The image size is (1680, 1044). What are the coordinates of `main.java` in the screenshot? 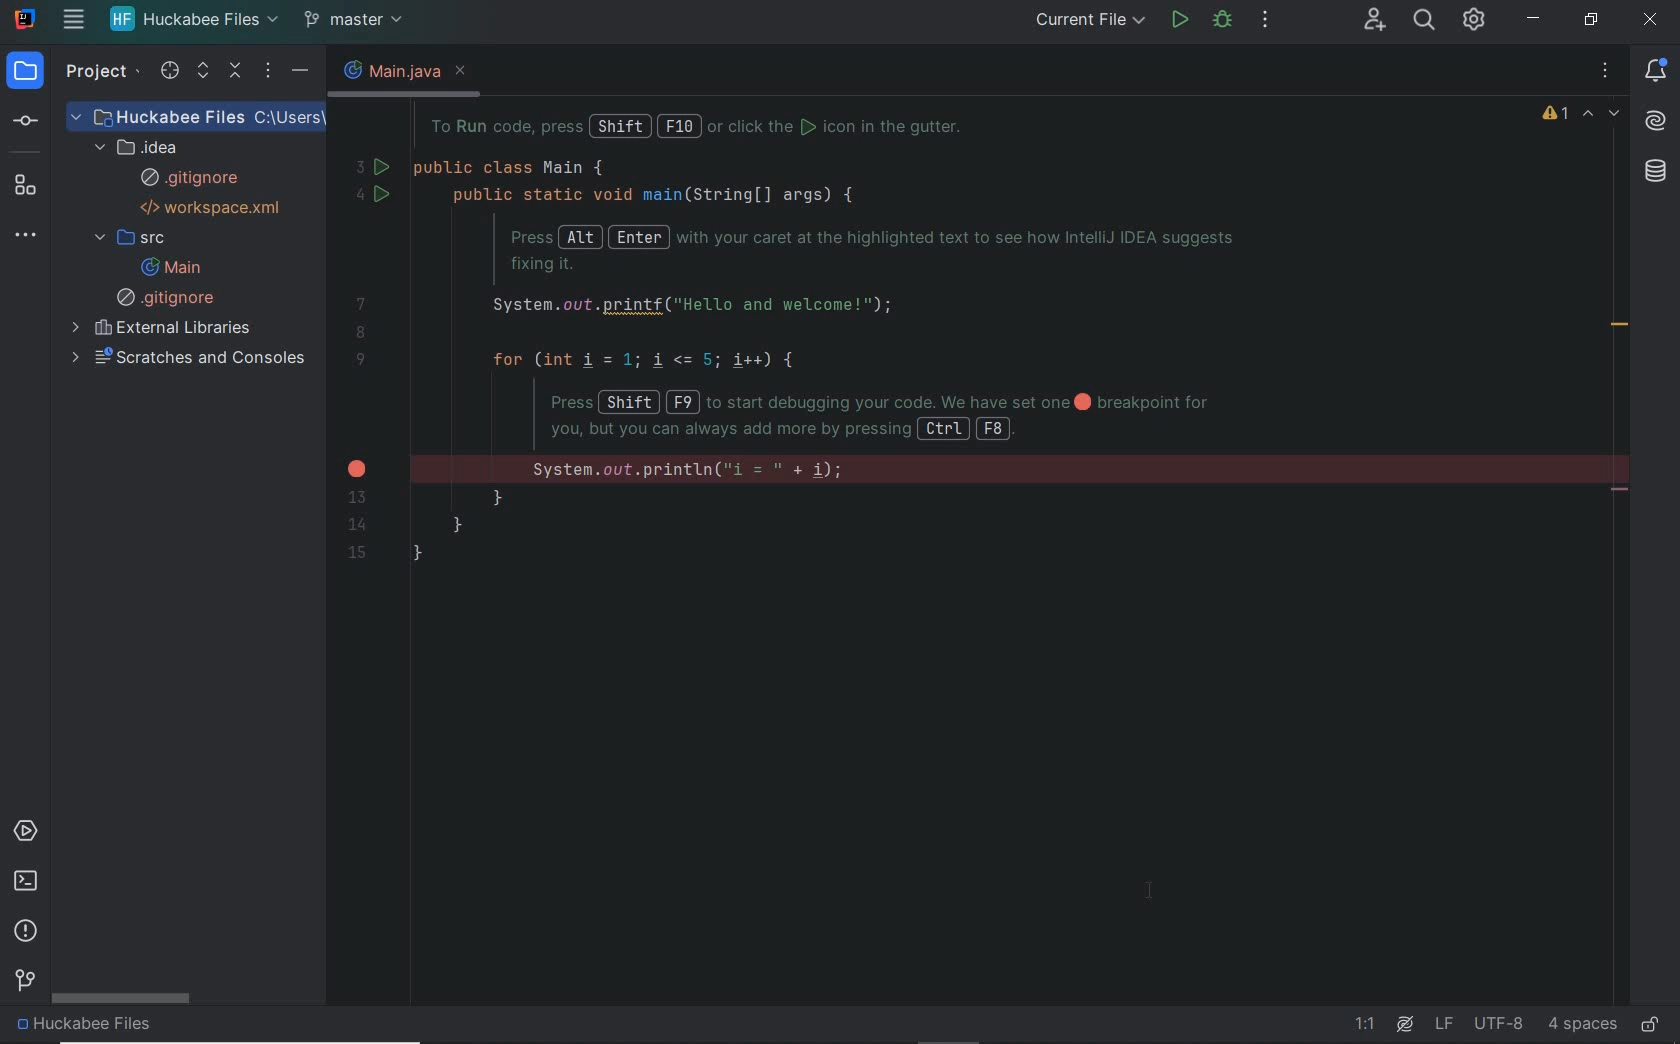 It's located at (385, 70).